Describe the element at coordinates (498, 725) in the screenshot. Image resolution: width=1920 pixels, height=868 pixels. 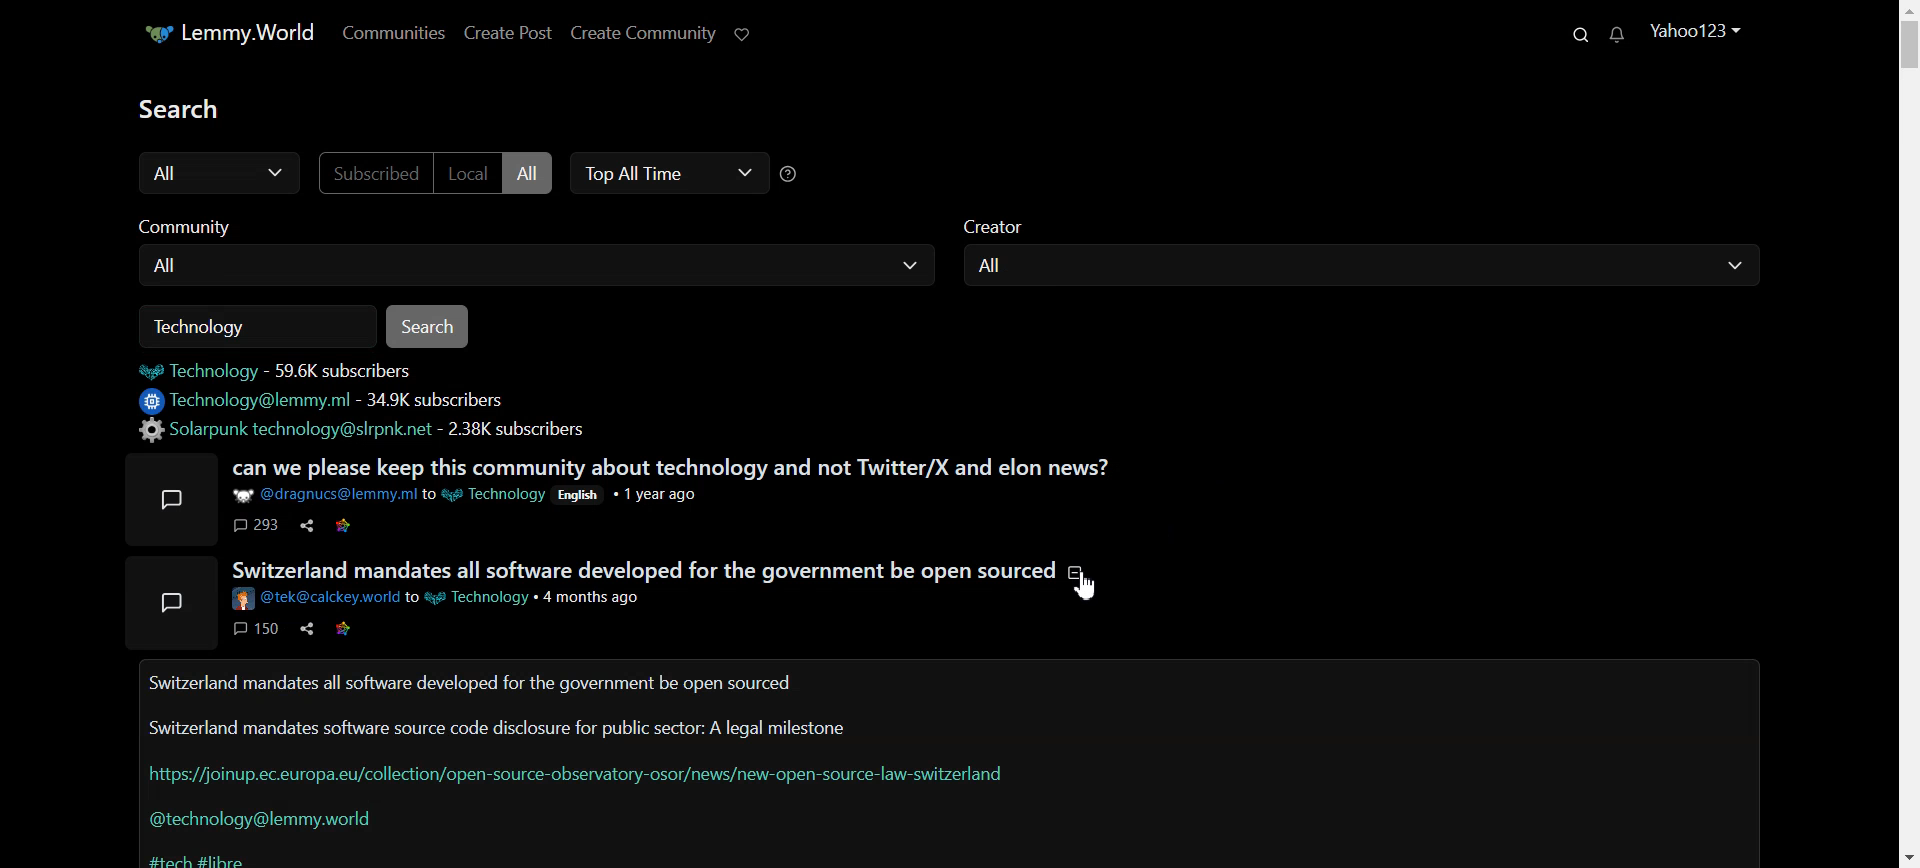
I see `Switzerland mandates software source code disclosure for public sector: A legal milestone` at that location.